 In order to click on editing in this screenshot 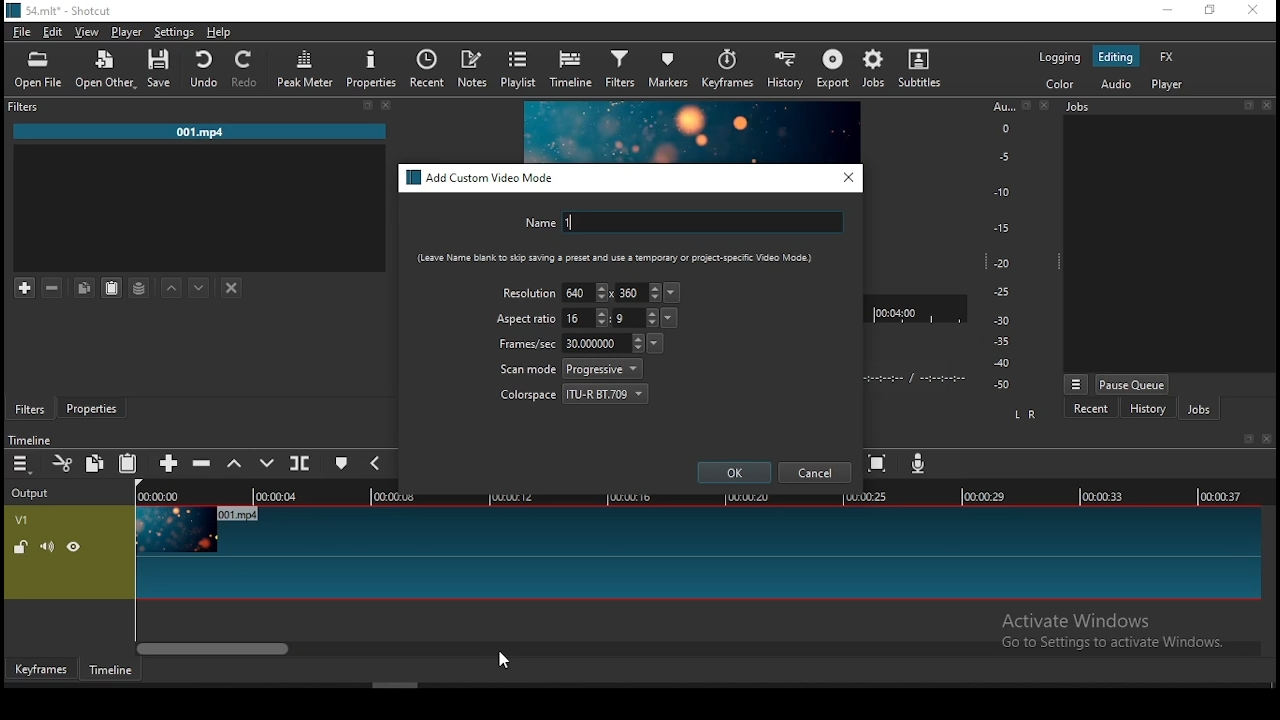, I will do `click(1116, 57)`.